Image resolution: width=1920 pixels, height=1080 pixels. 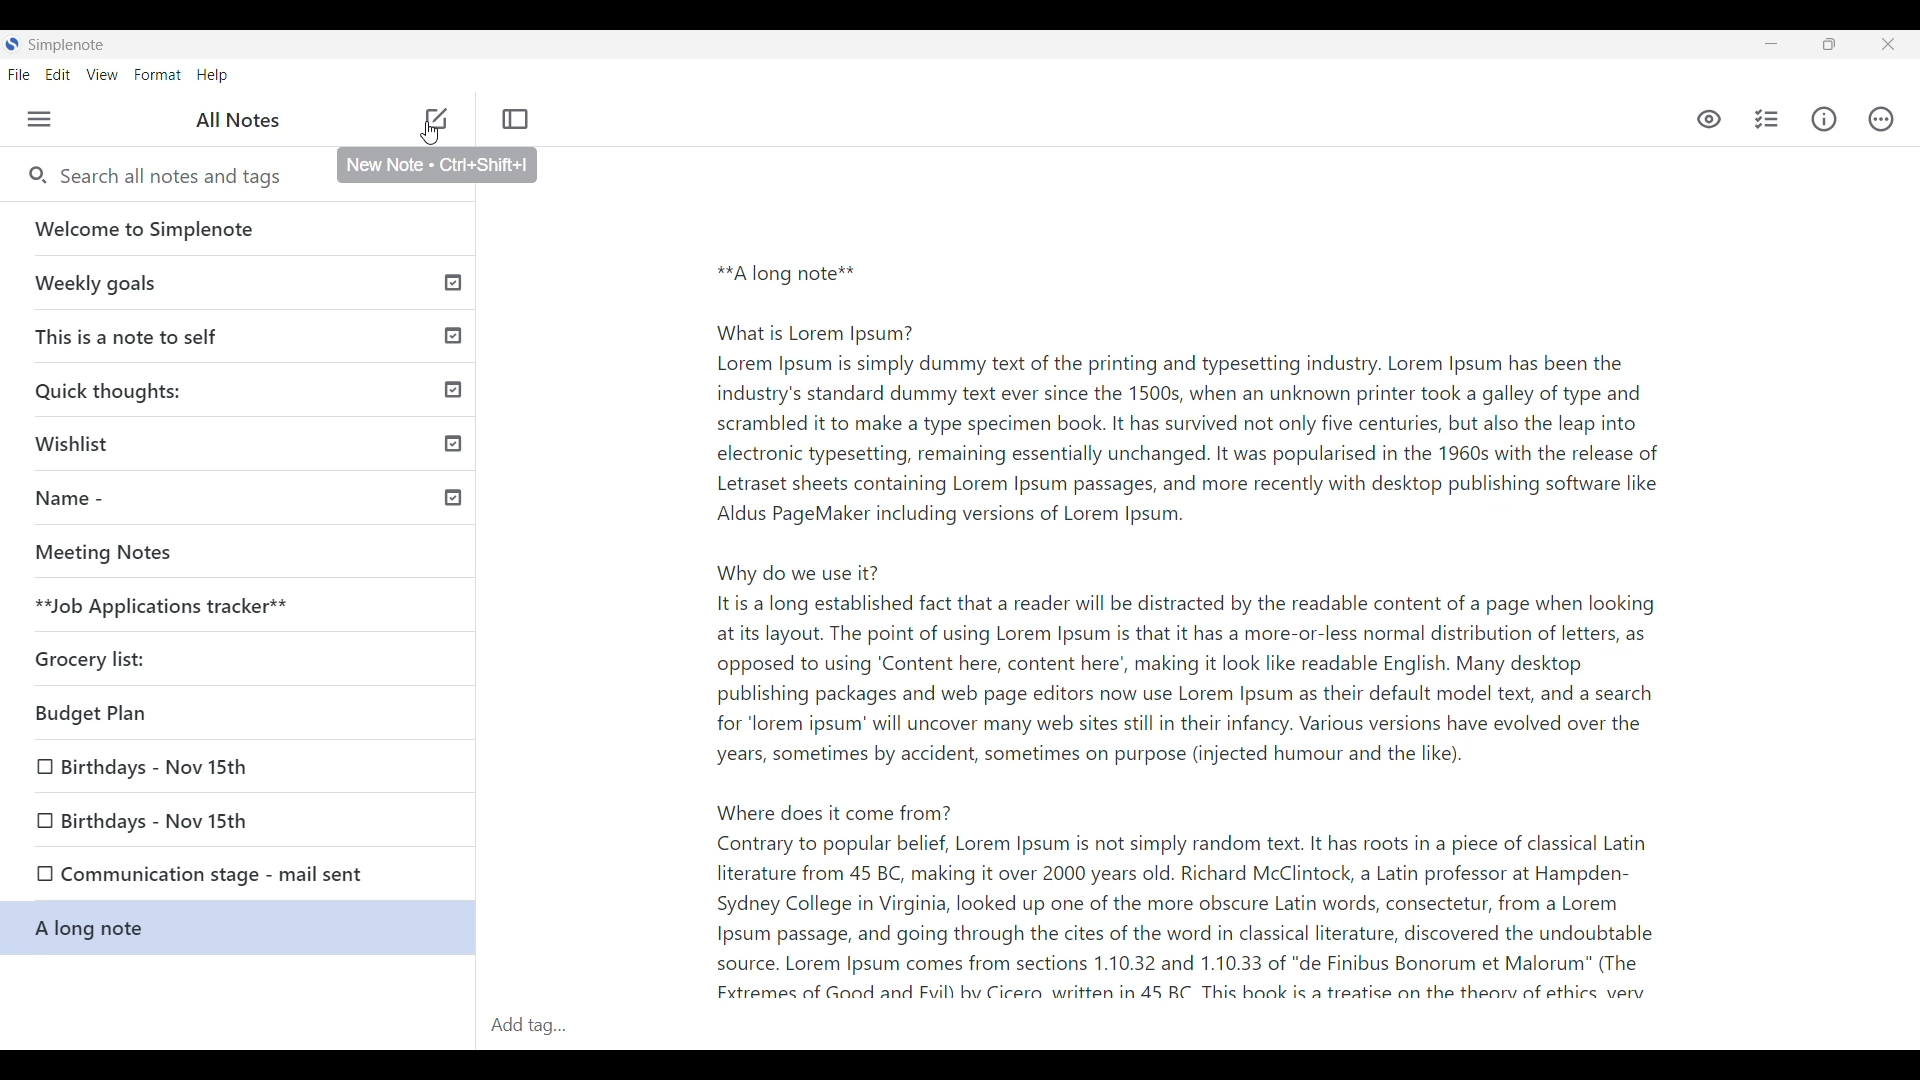 I want to click on add note, so click(x=428, y=115).